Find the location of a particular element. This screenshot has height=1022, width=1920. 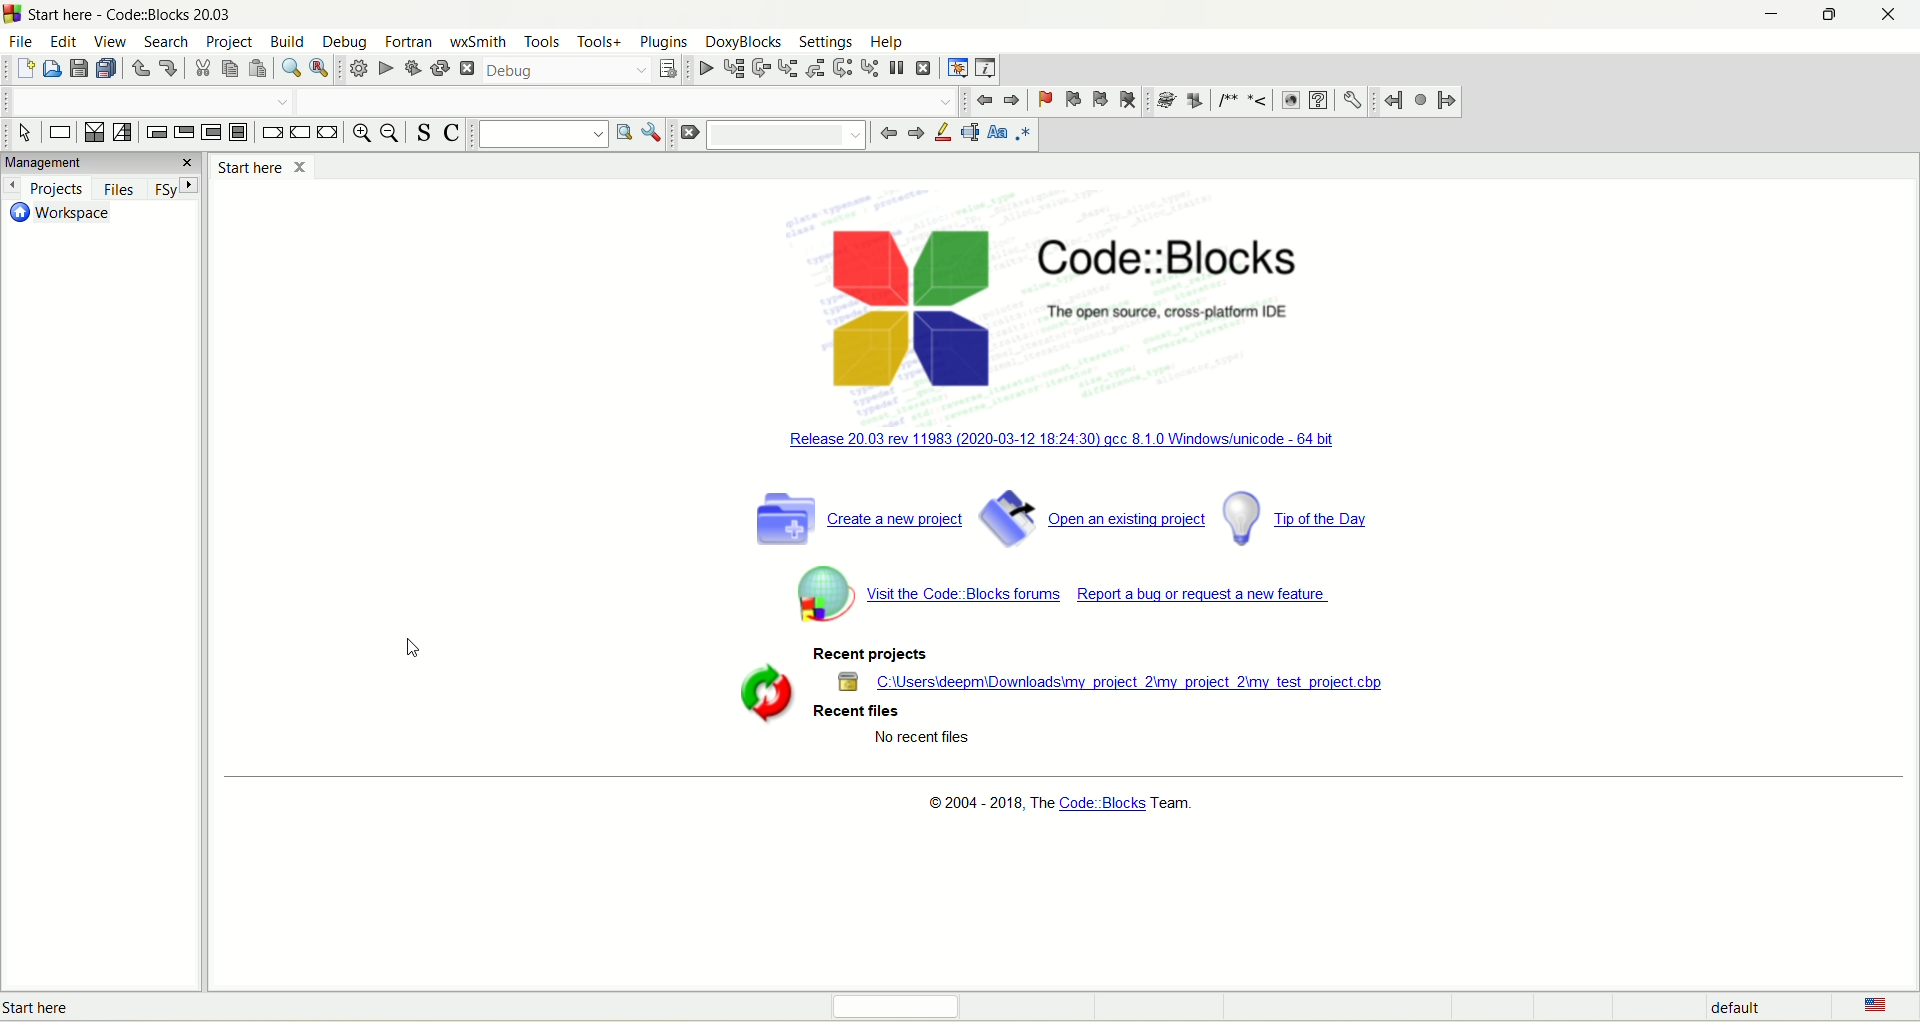

next bookmark is located at coordinates (1100, 102).